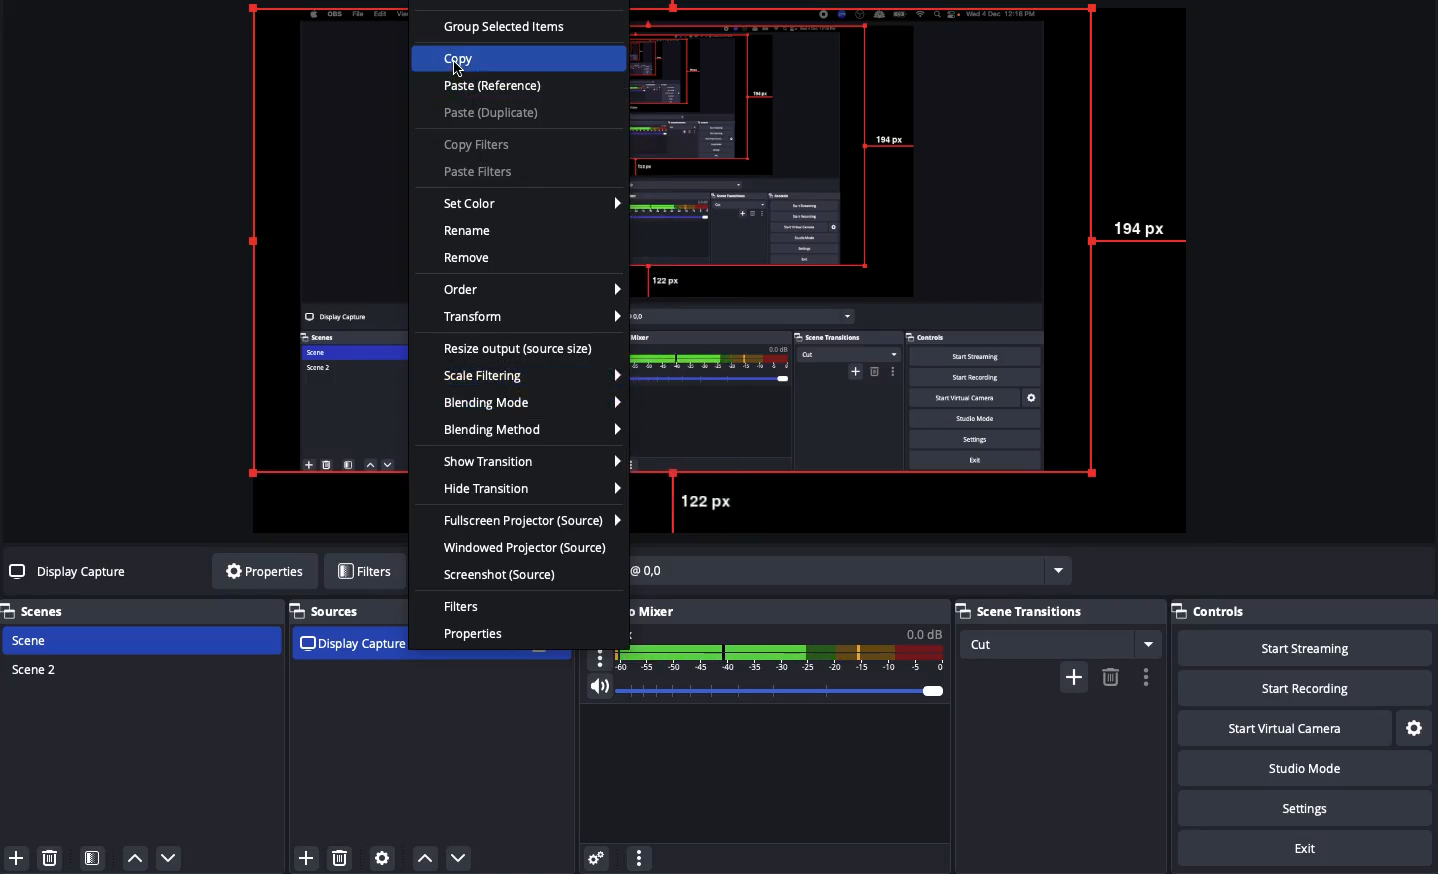 This screenshot has height=874, width=1438. What do you see at coordinates (471, 258) in the screenshot?
I see `Remove` at bounding box center [471, 258].